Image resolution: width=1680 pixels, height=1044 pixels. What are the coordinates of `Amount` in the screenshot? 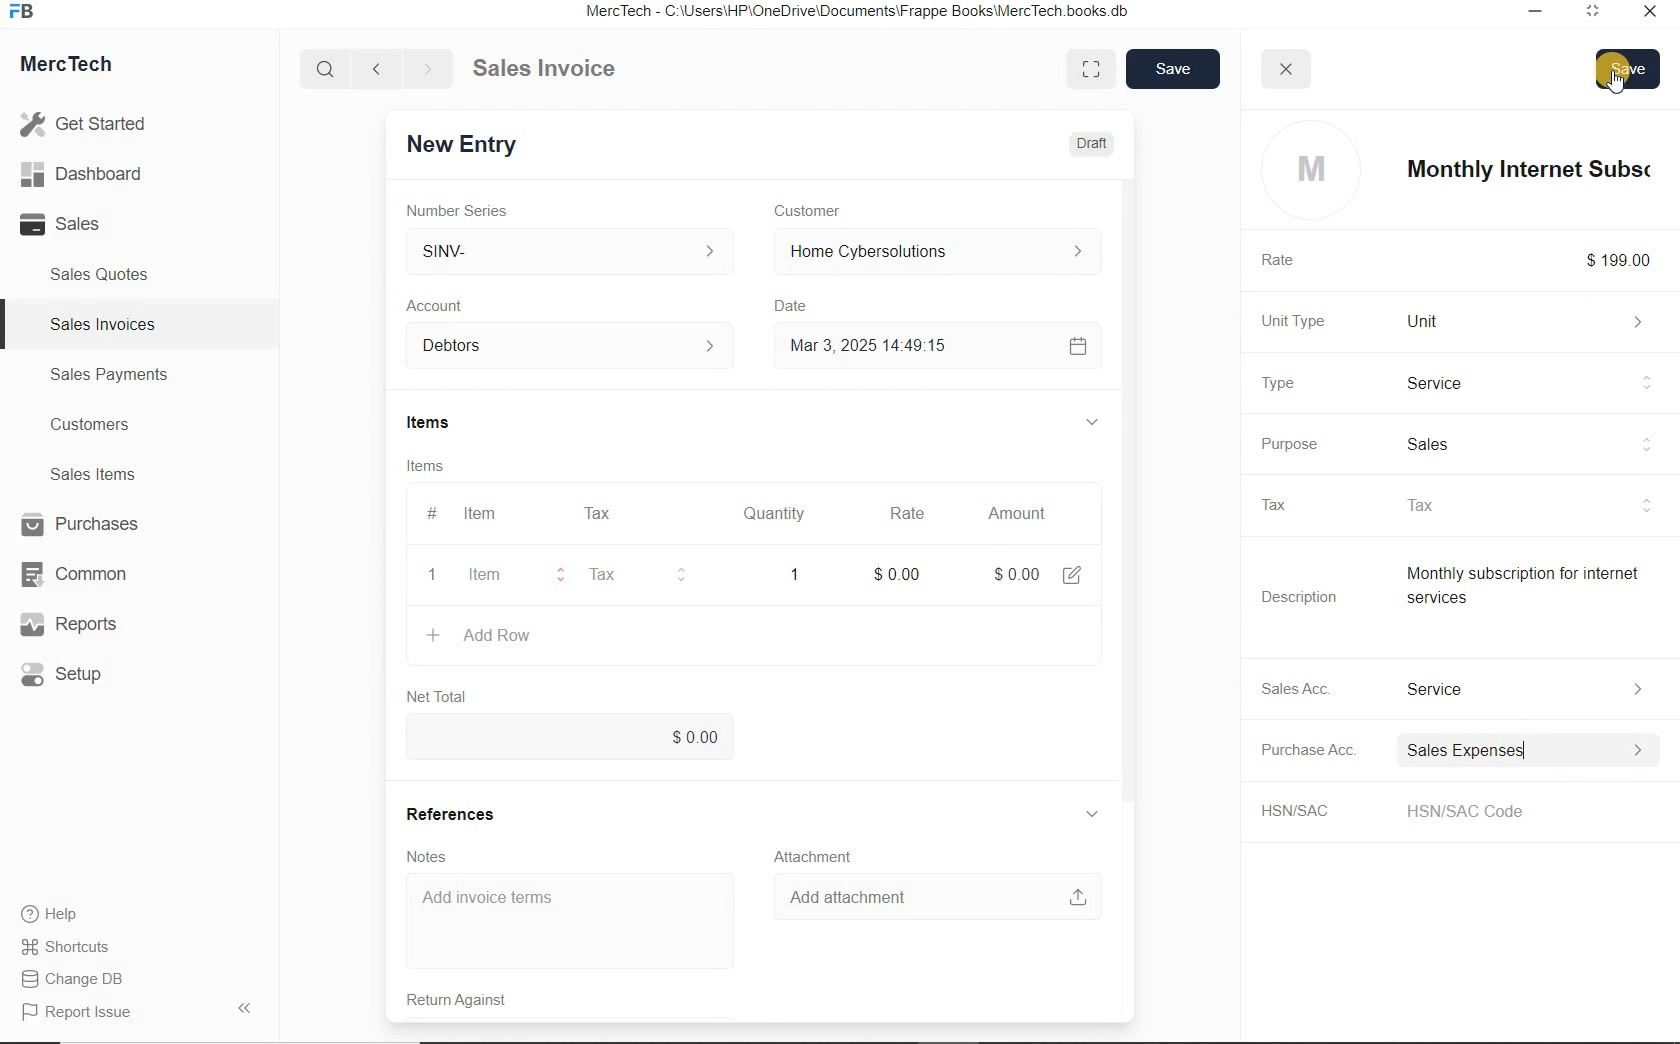 It's located at (1013, 513).